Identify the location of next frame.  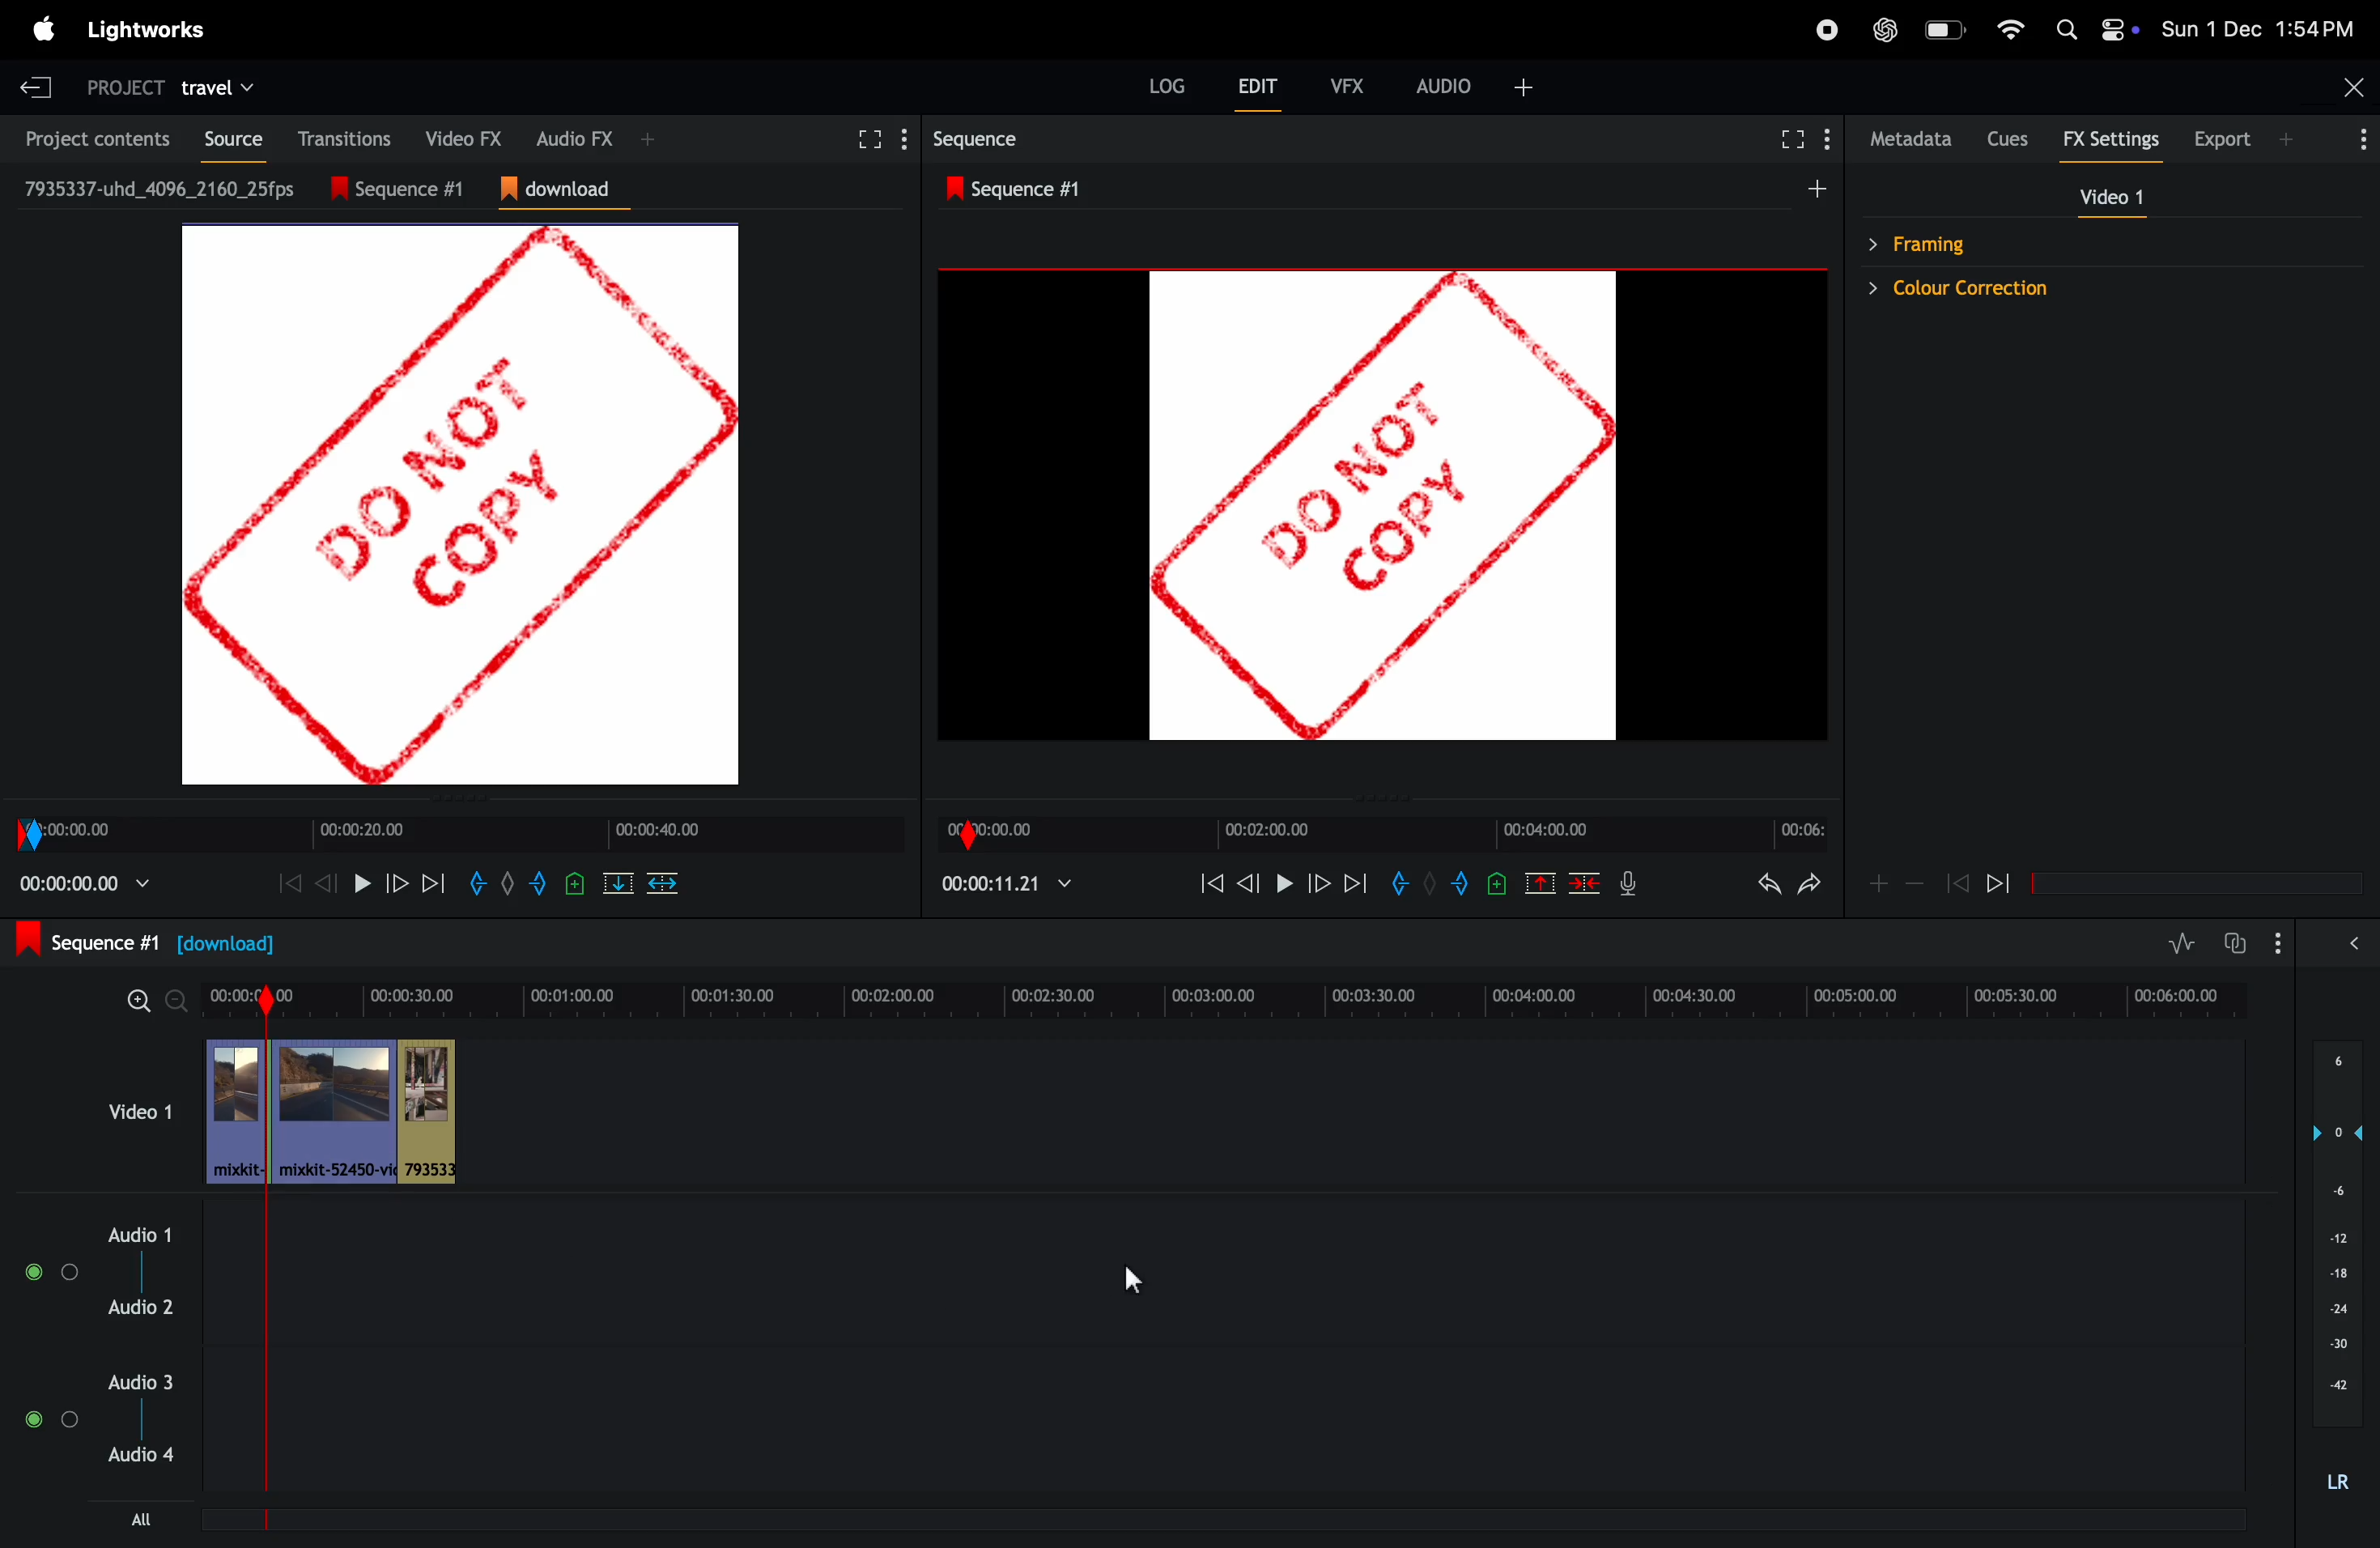
(1357, 882).